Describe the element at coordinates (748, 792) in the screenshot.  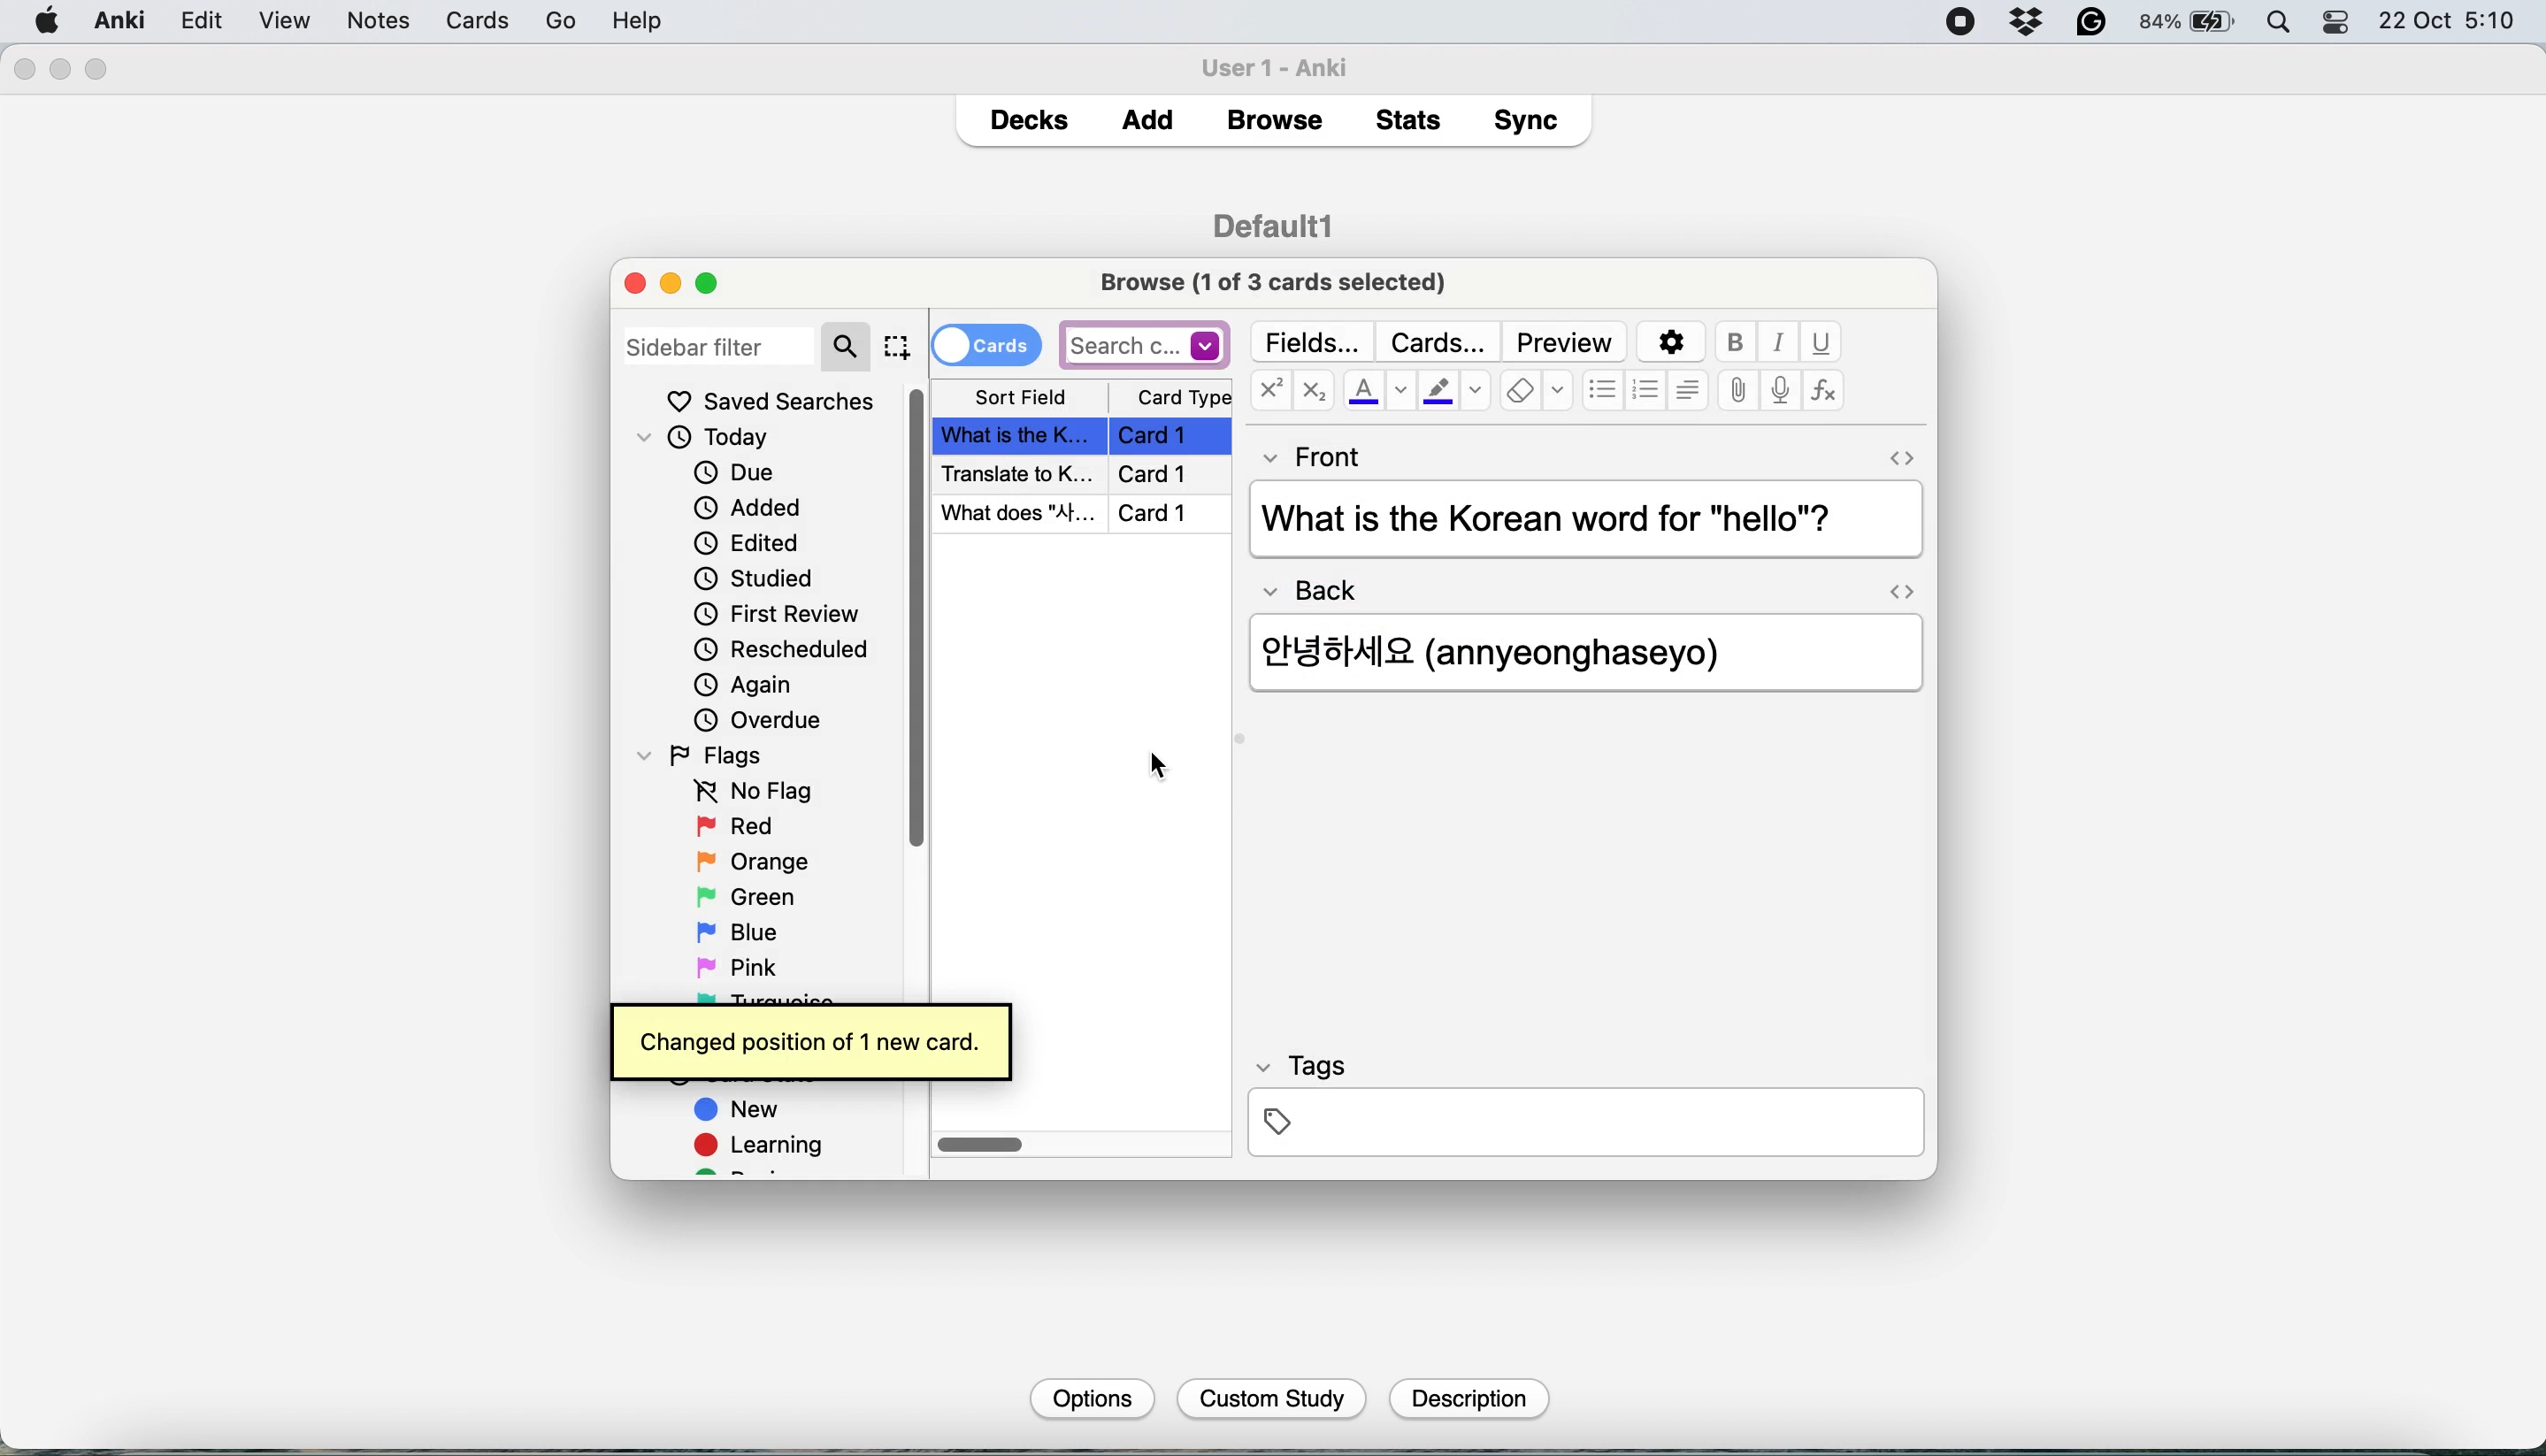
I see `no flag` at that location.